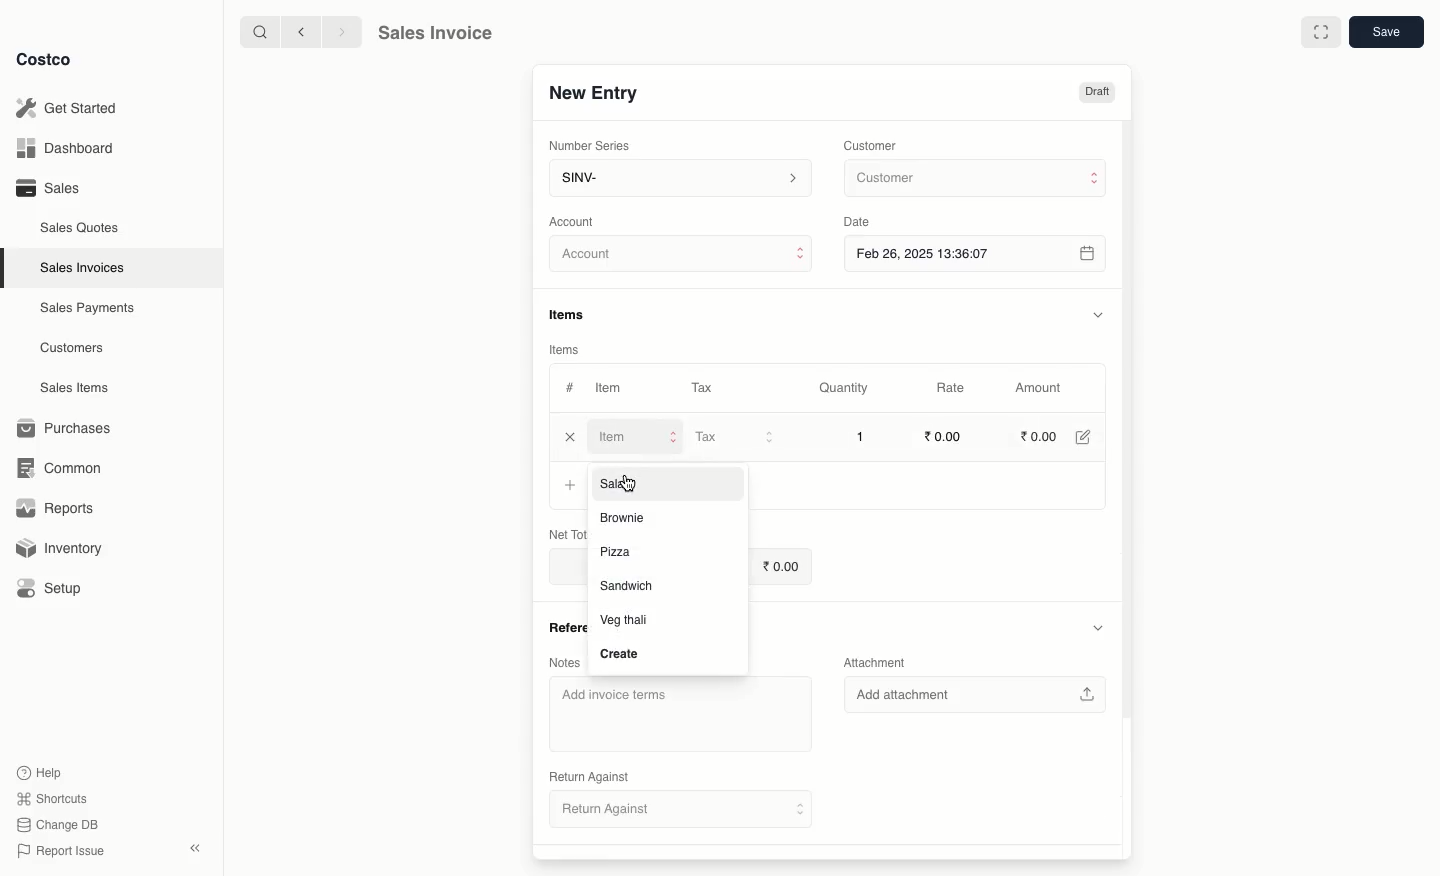 The width and height of the screenshot is (1440, 876). I want to click on Salad, so click(626, 483).